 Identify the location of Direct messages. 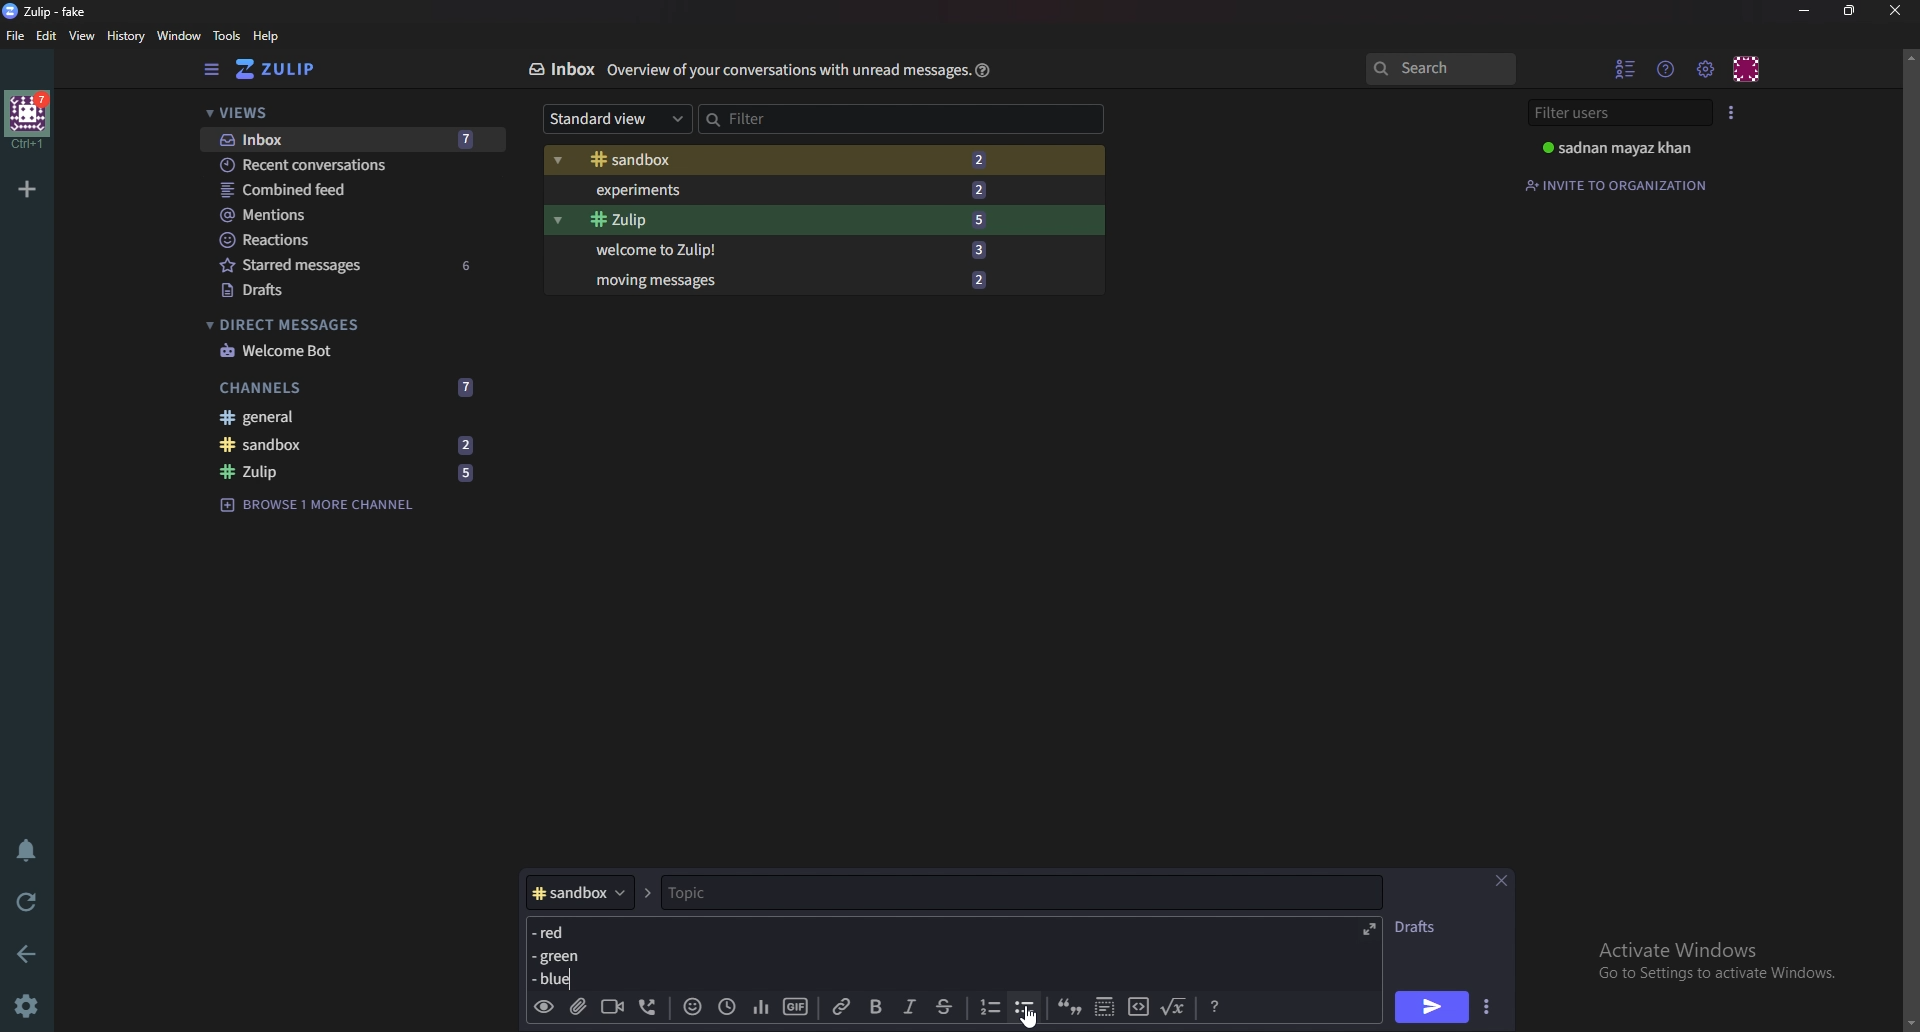
(344, 325).